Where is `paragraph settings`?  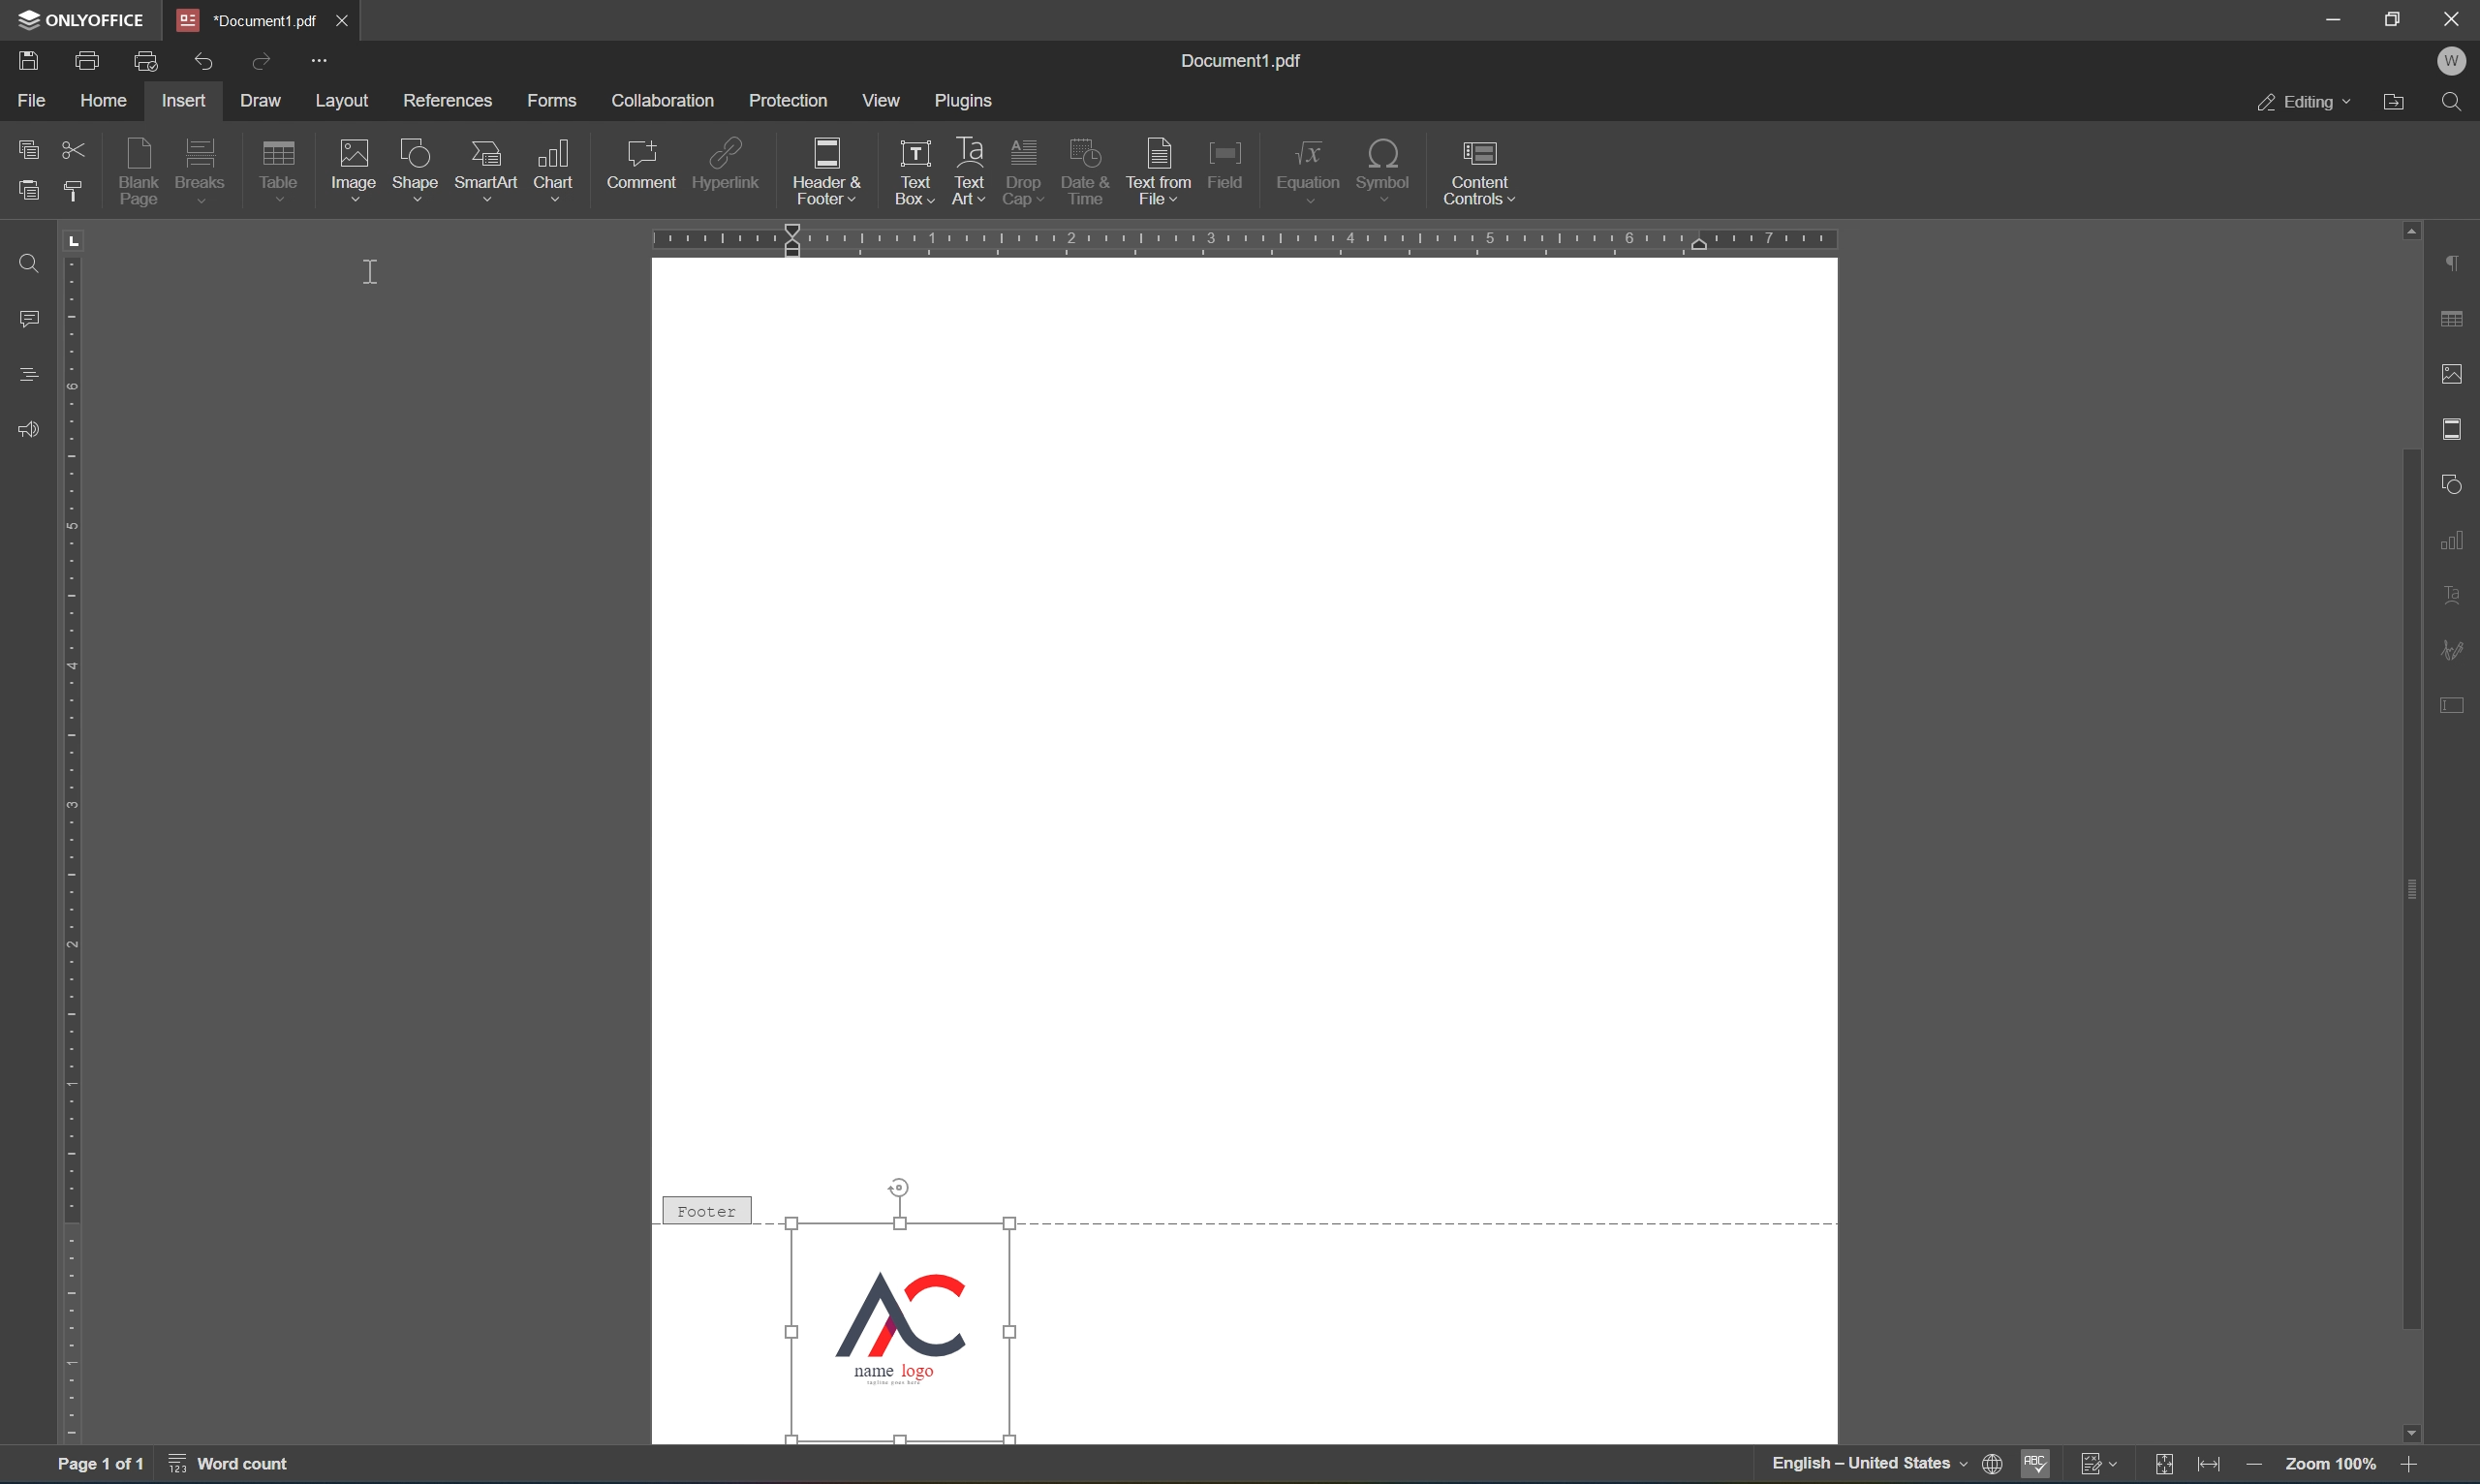 paragraph settings is located at coordinates (2458, 264).